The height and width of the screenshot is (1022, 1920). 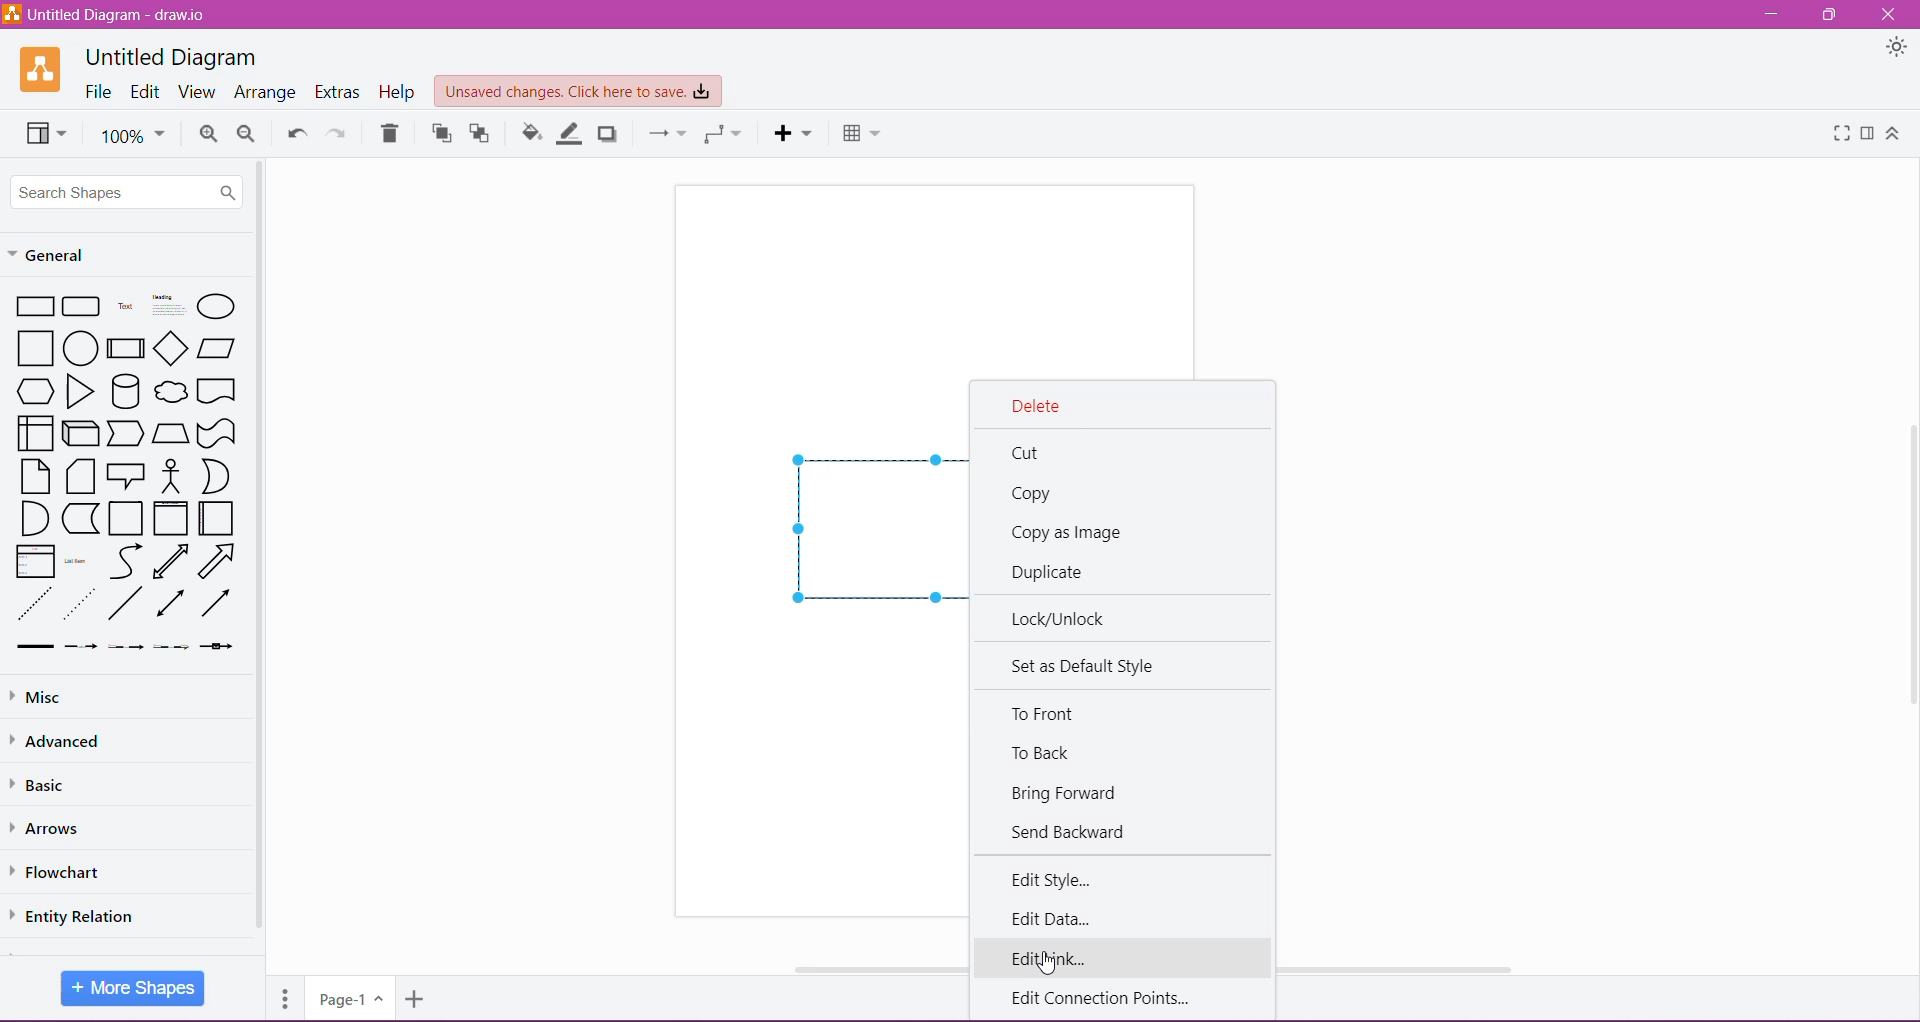 I want to click on Lock/Unlock, so click(x=1063, y=618).